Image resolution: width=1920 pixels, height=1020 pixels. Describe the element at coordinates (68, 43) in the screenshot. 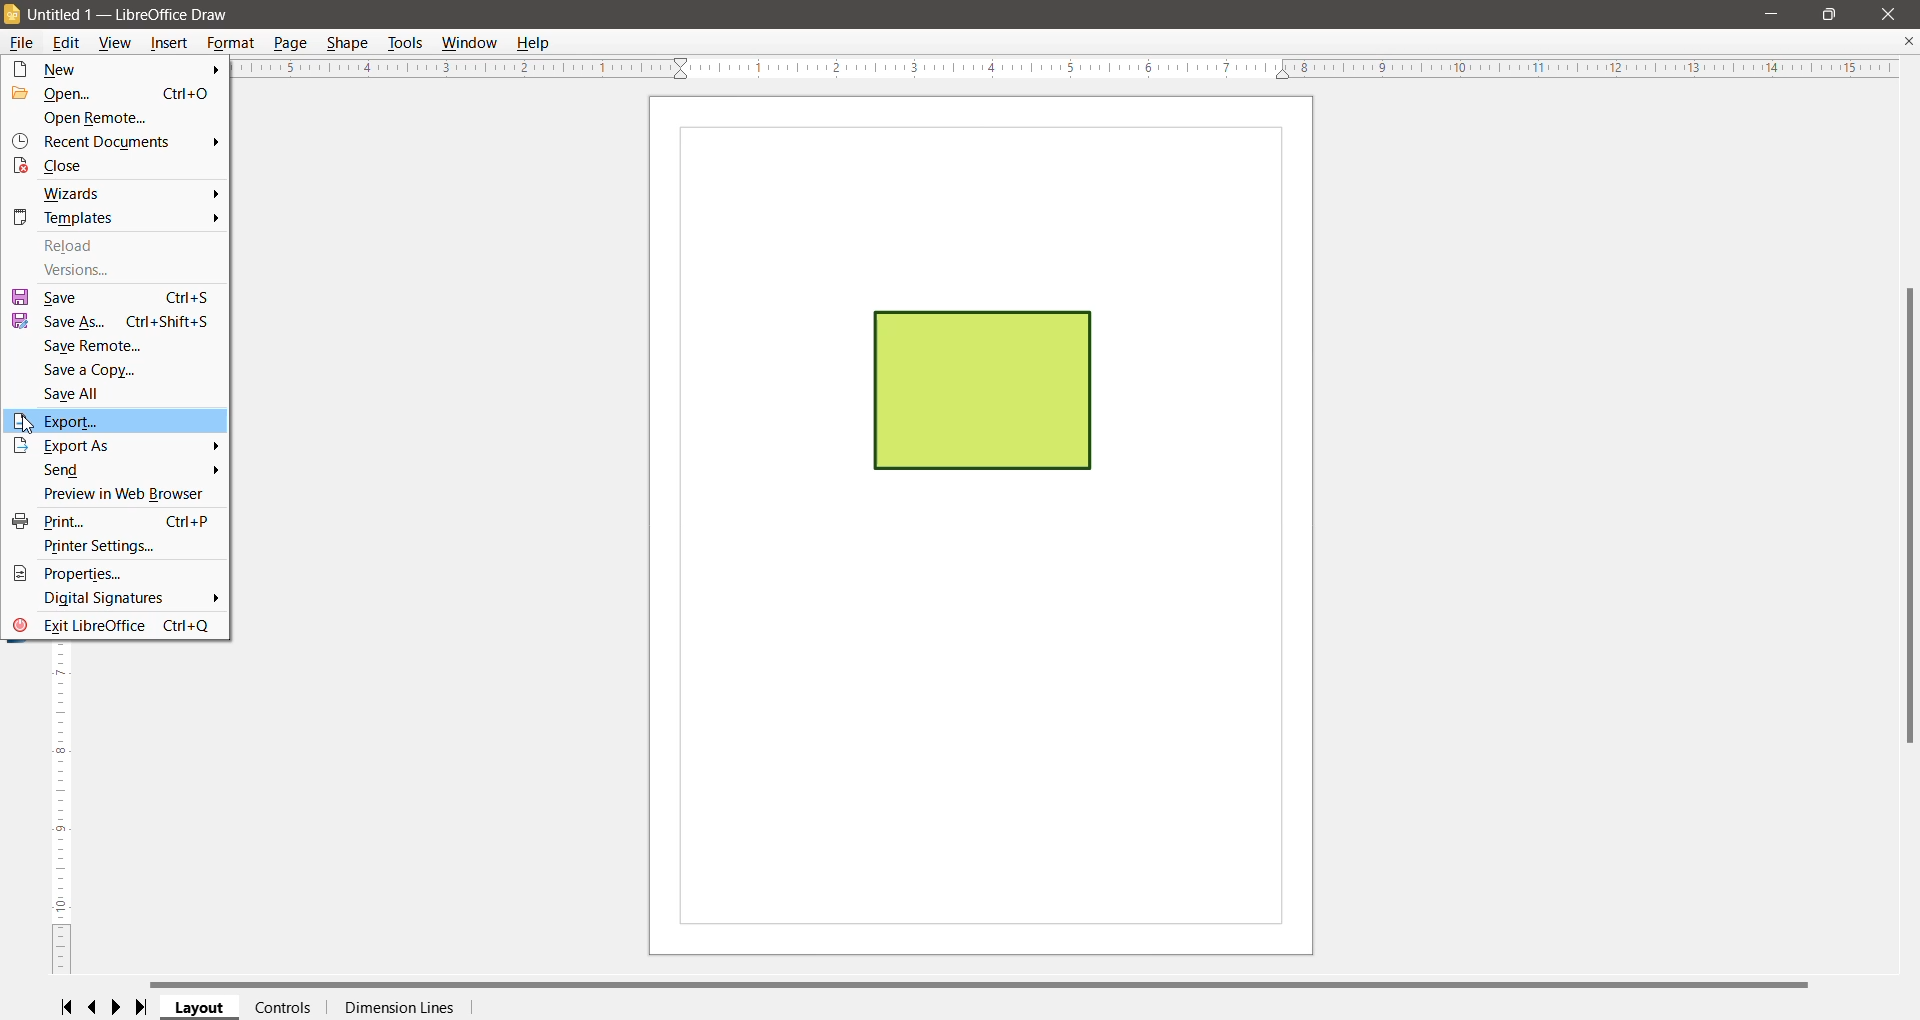

I see `Edit` at that location.